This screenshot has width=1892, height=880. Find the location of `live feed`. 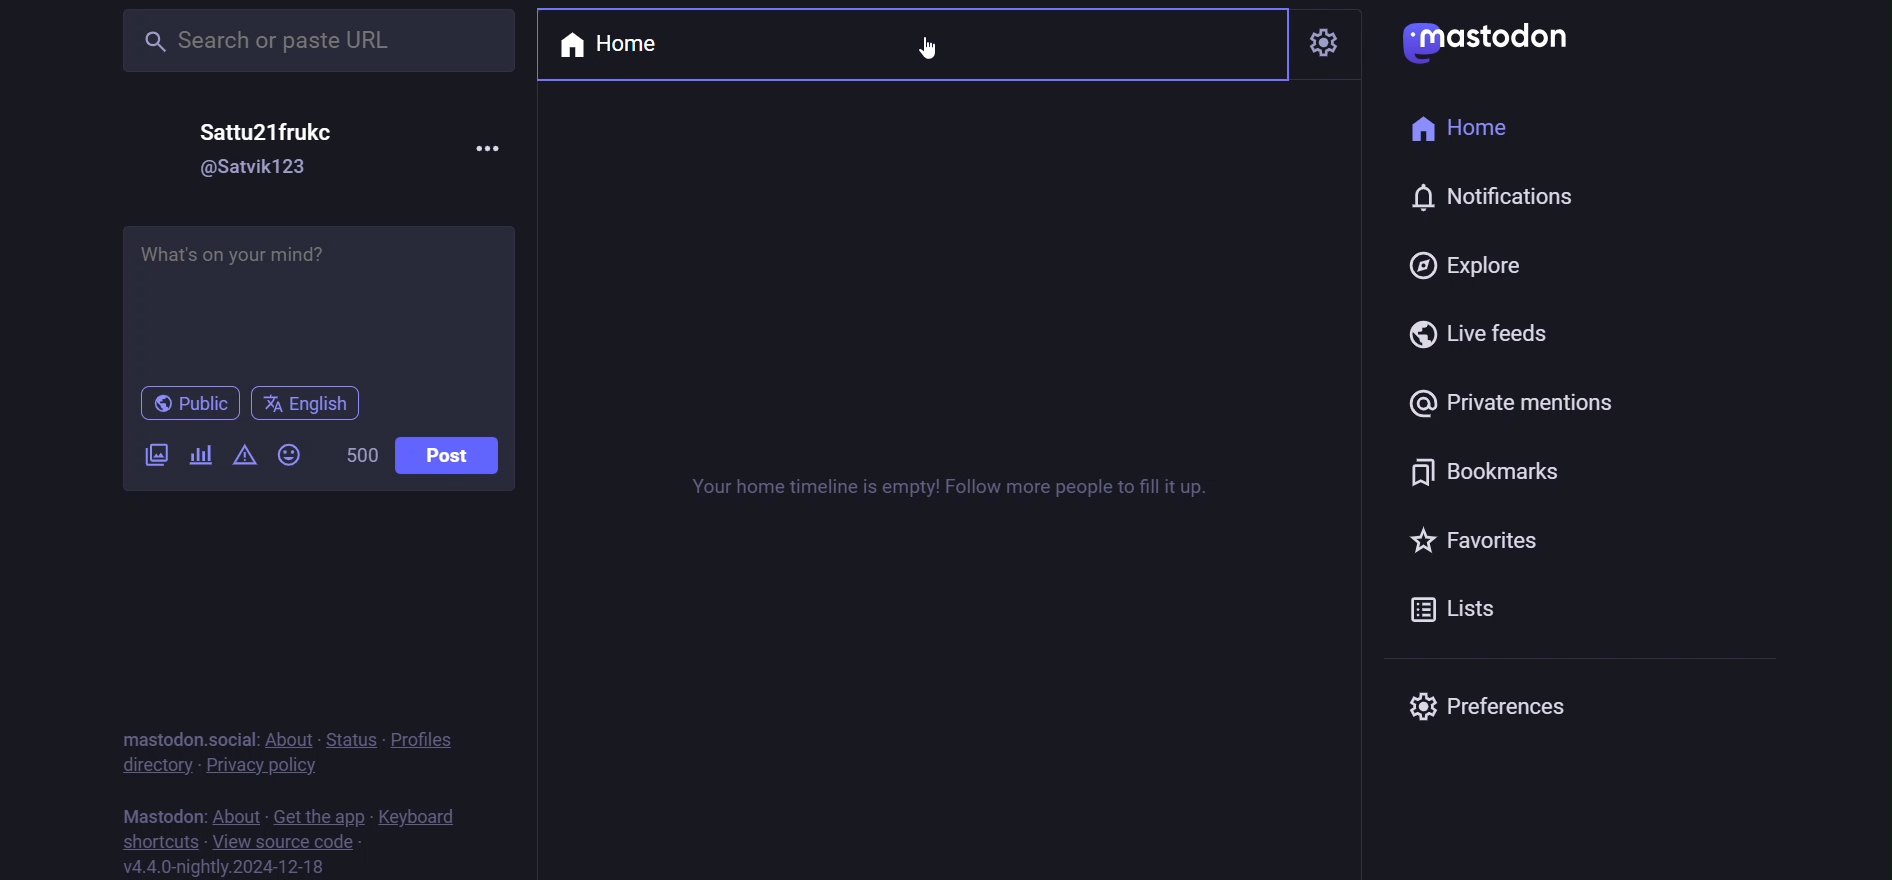

live feed is located at coordinates (1480, 334).